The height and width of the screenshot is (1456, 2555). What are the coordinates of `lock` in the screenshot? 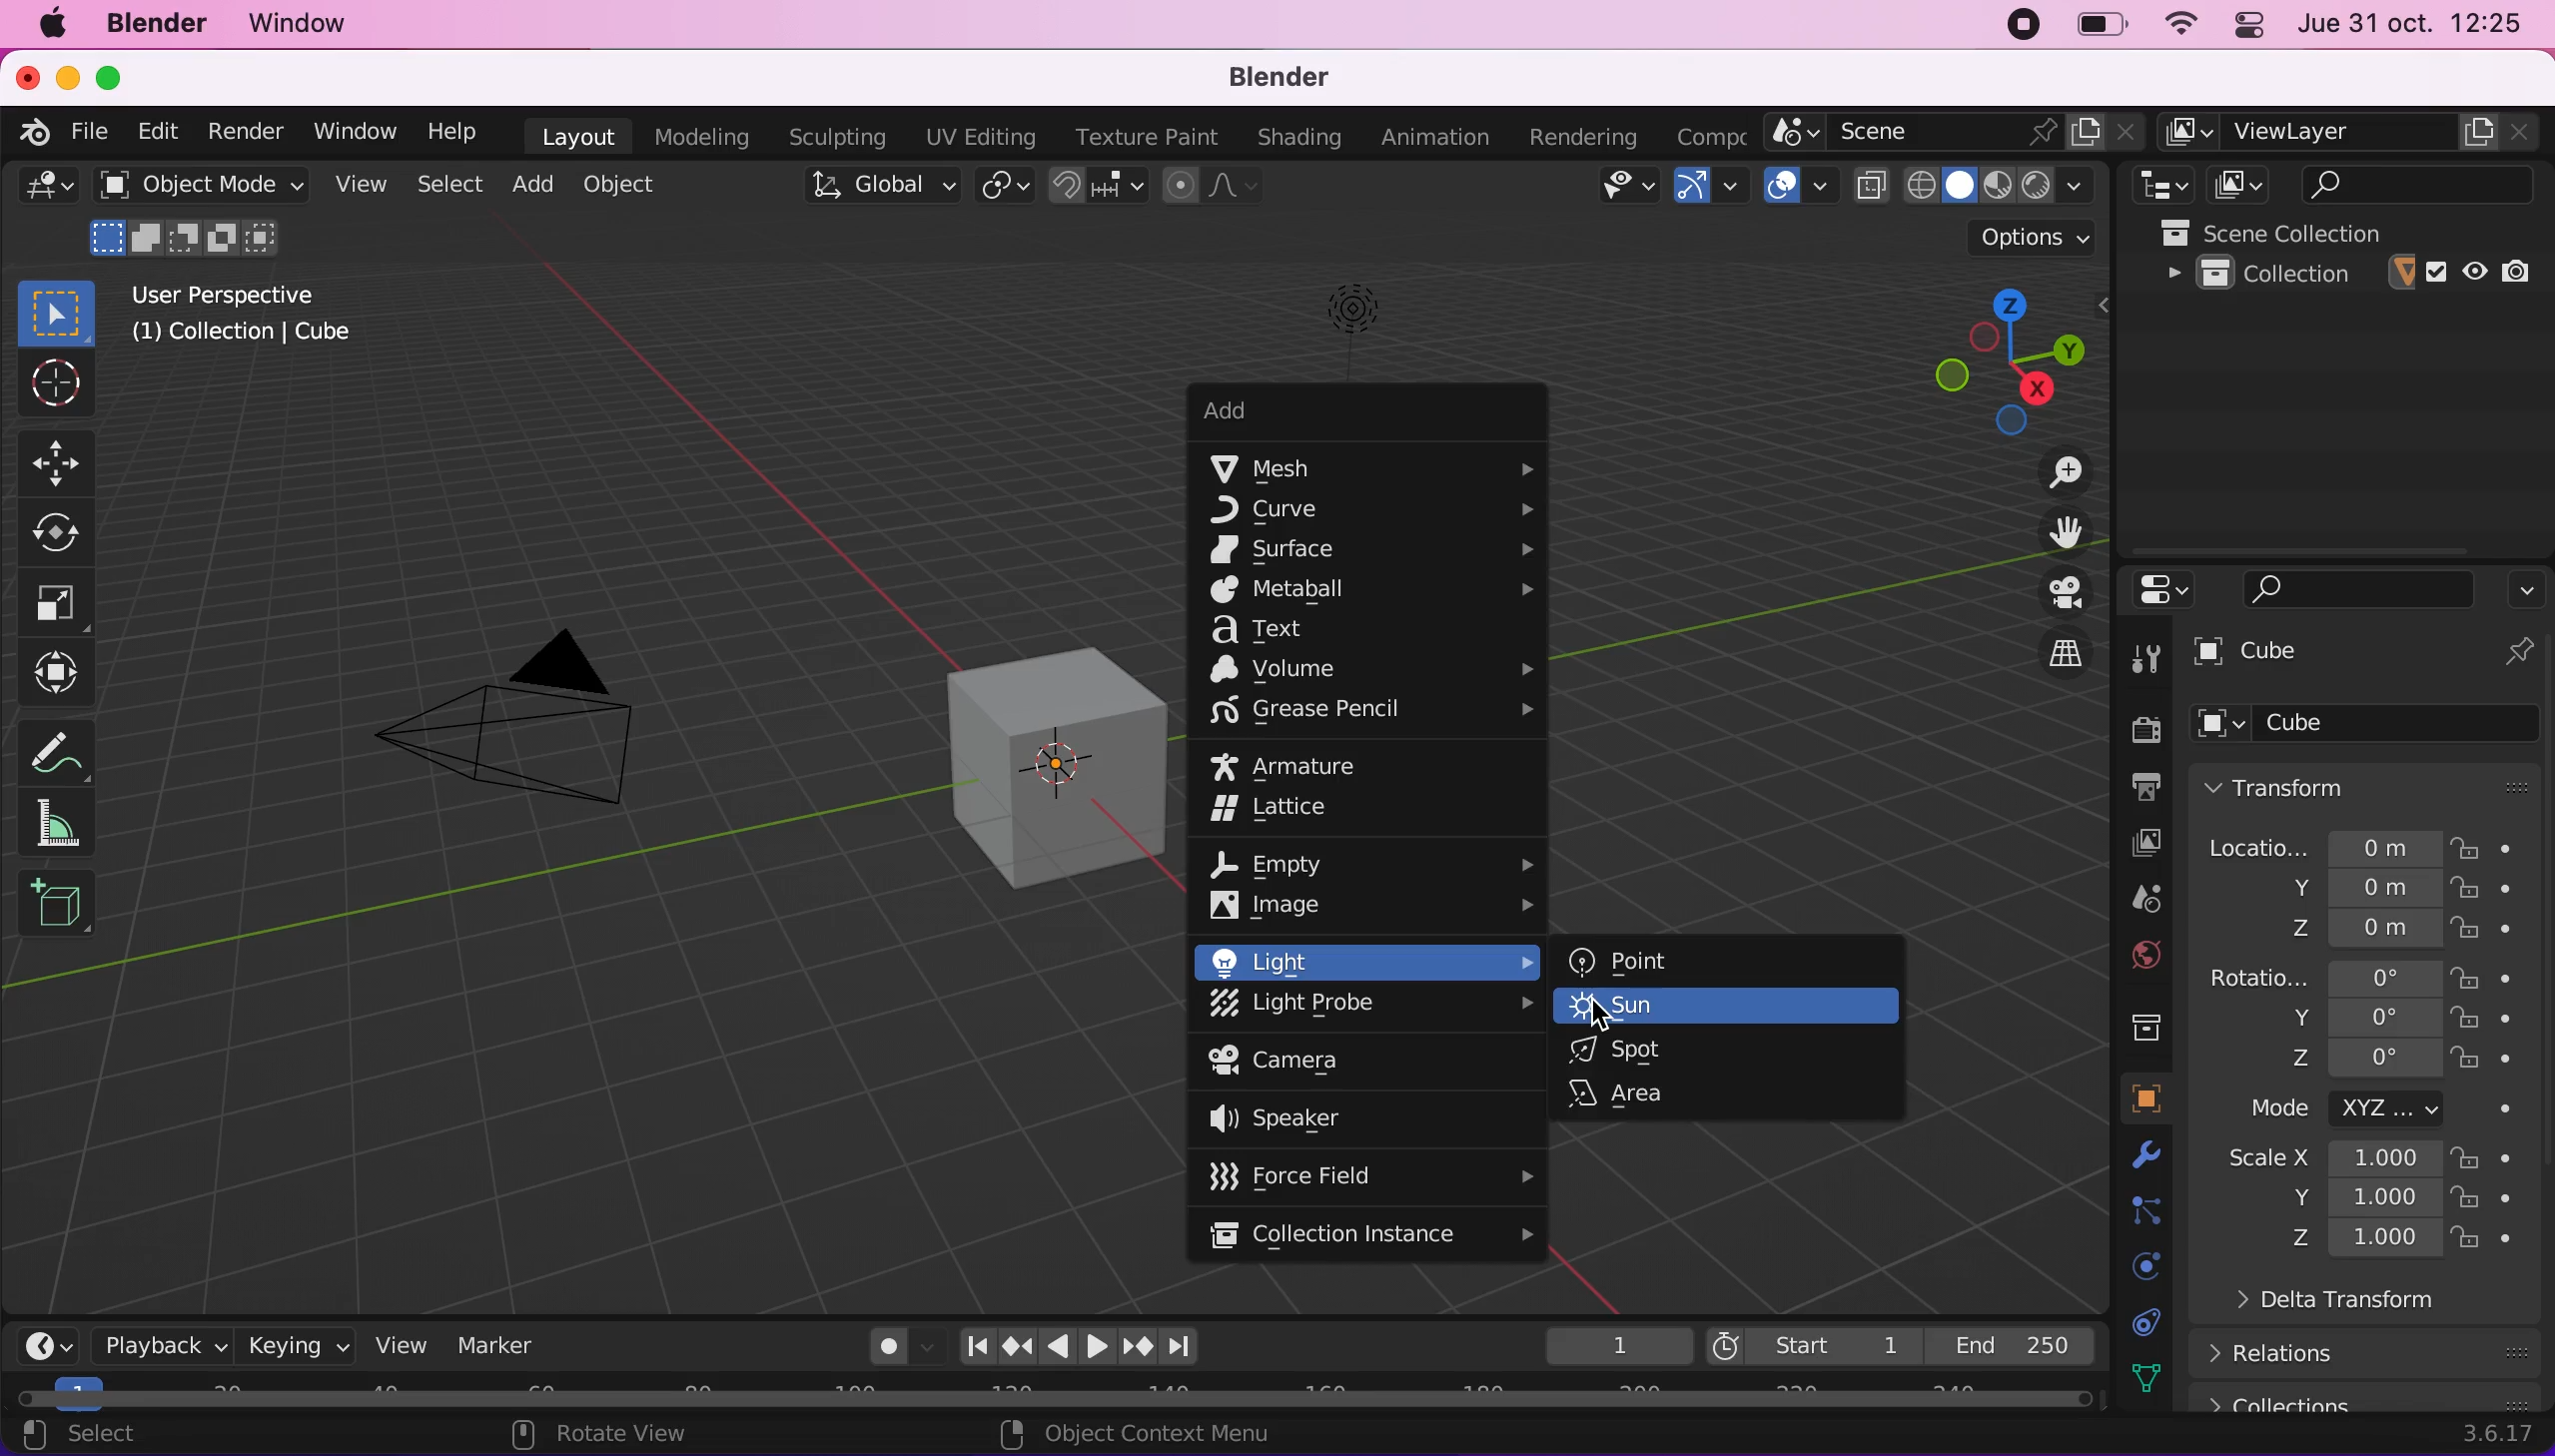 It's located at (2501, 1201).